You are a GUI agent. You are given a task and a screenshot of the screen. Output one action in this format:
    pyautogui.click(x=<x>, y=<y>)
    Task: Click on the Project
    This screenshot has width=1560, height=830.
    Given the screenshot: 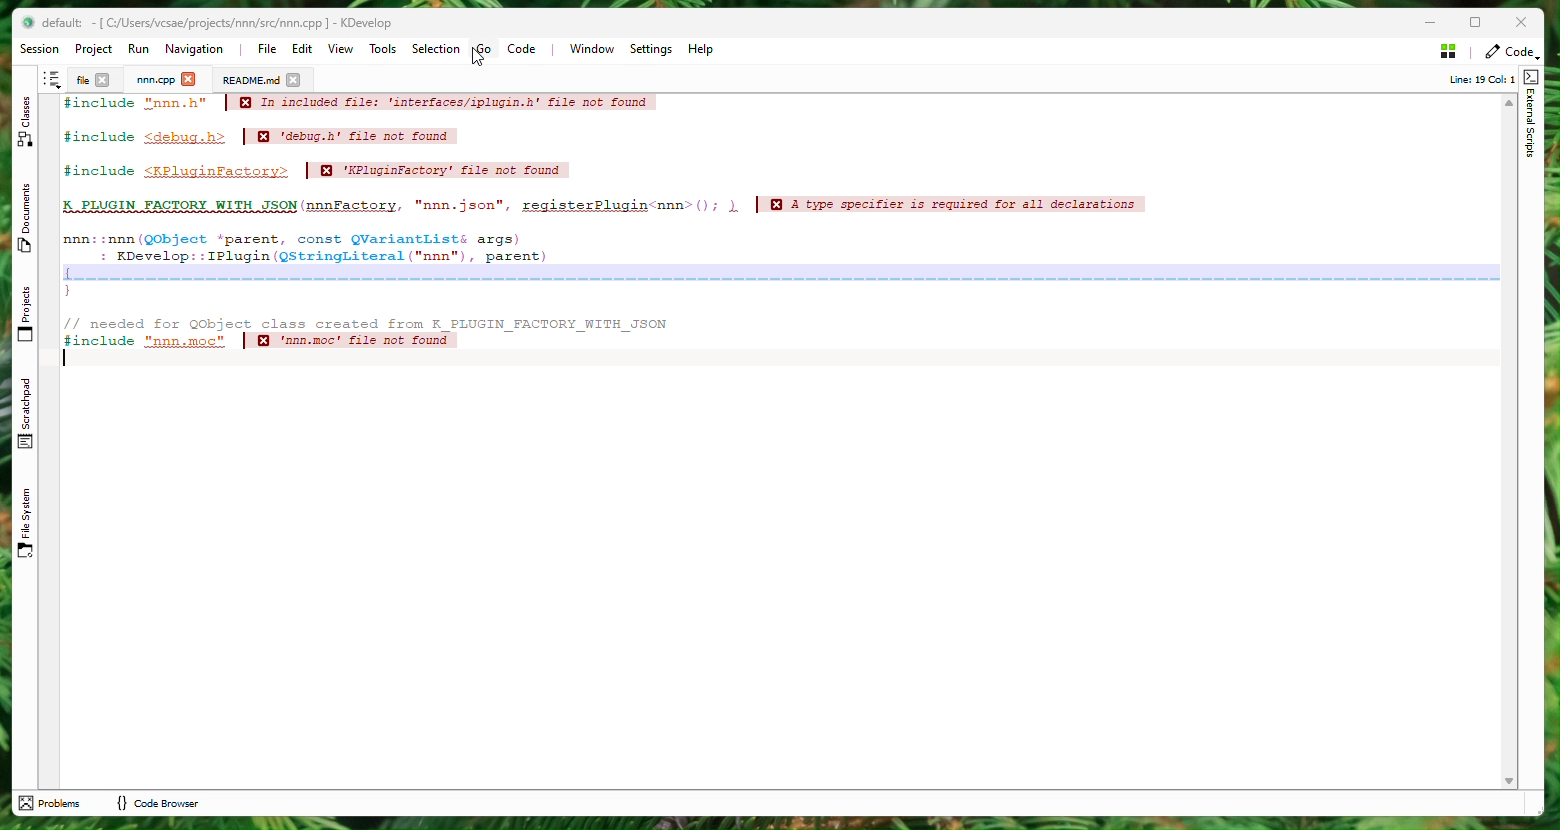 What is the action you would take?
    pyautogui.click(x=155, y=80)
    